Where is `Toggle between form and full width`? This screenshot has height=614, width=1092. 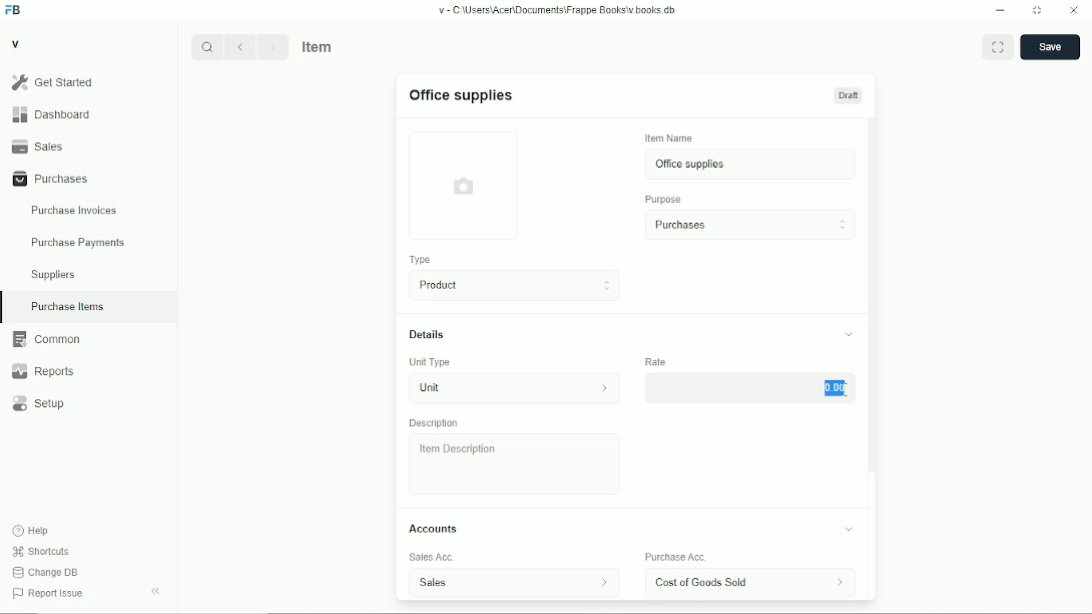
Toggle between form and full width is located at coordinates (1038, 11).